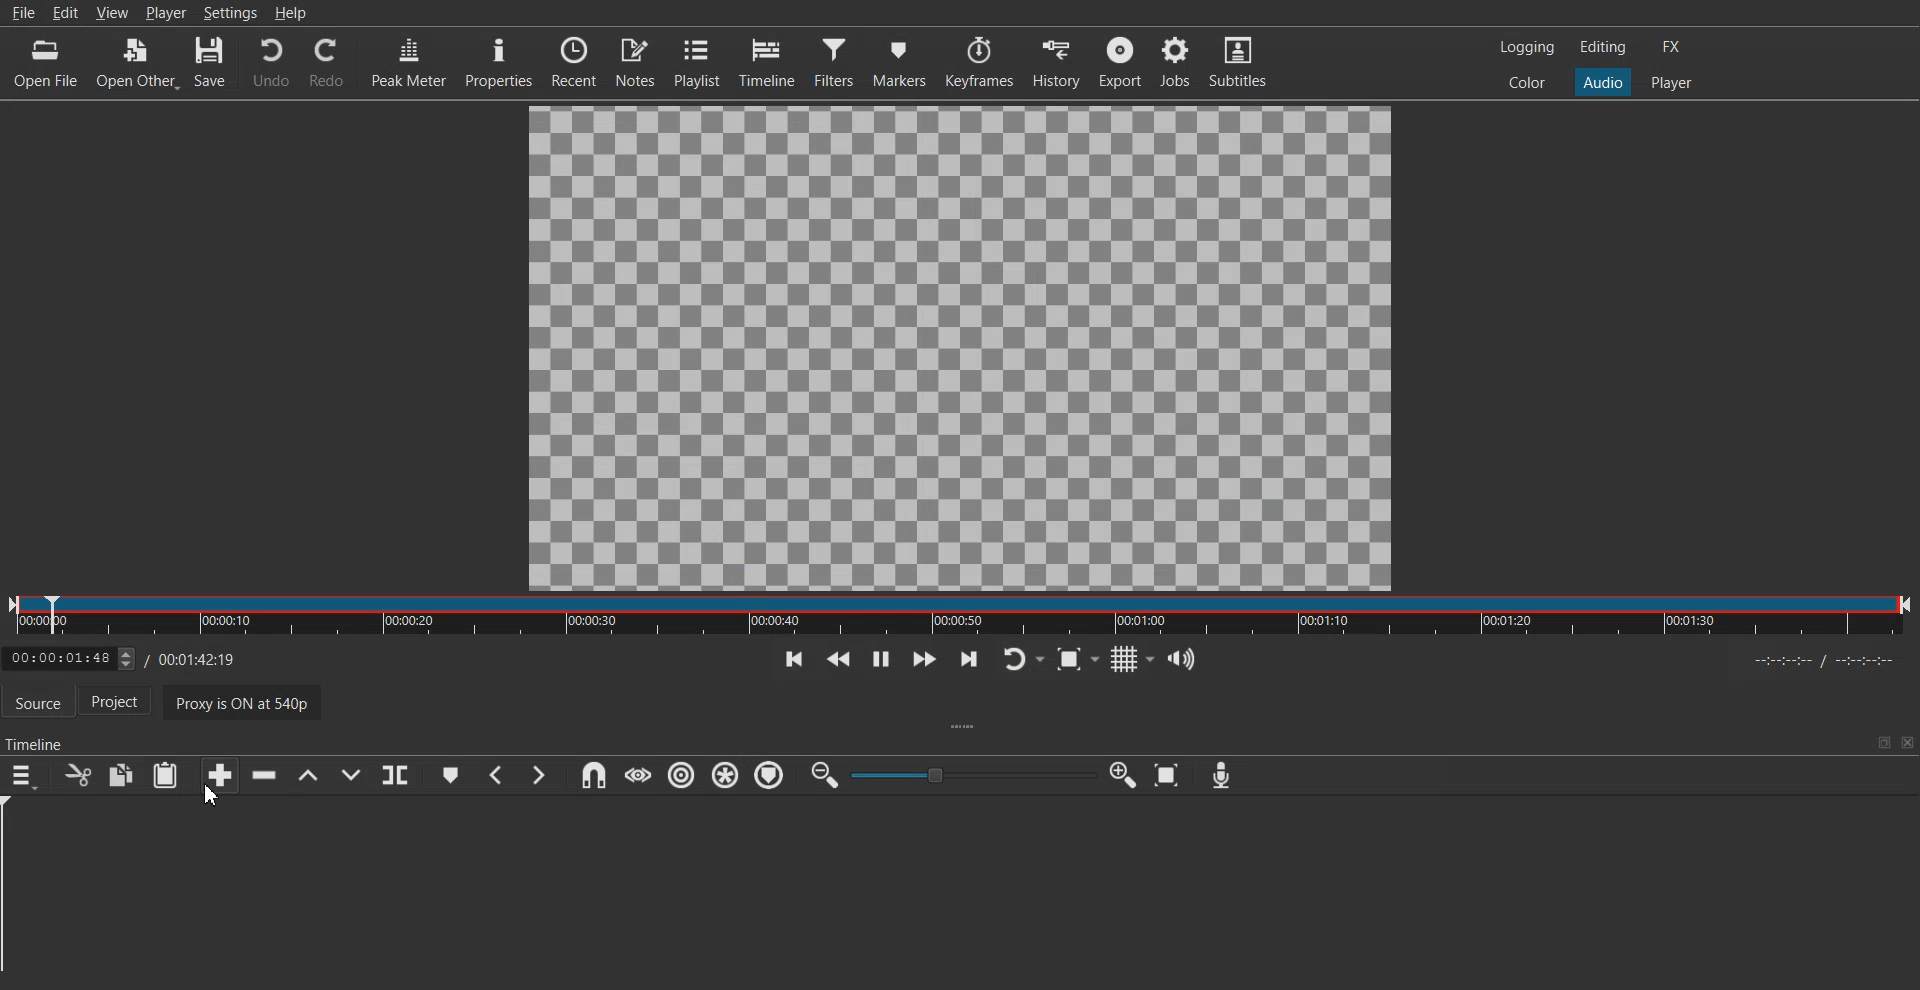 The width and height of the screenshot is (1920, 990). I want to click on Show the volume control, so click(1182, 658).